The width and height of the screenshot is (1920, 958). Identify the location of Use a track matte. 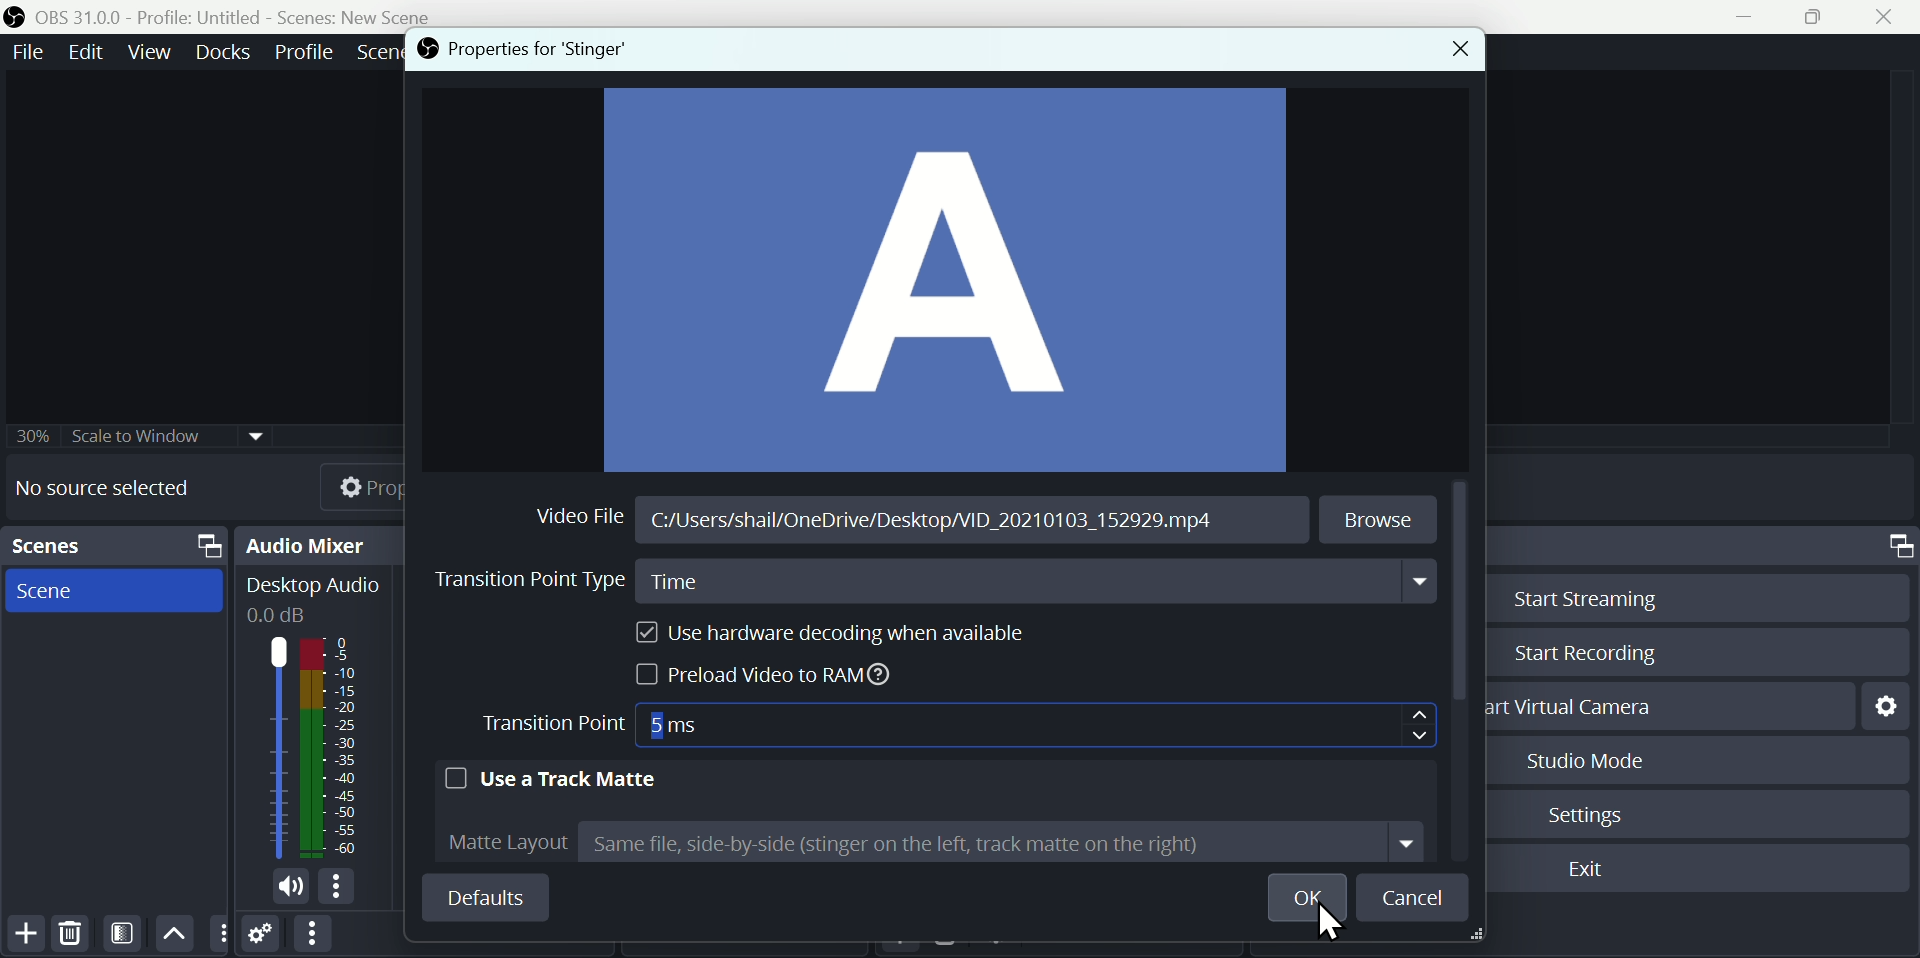
(552, 776).